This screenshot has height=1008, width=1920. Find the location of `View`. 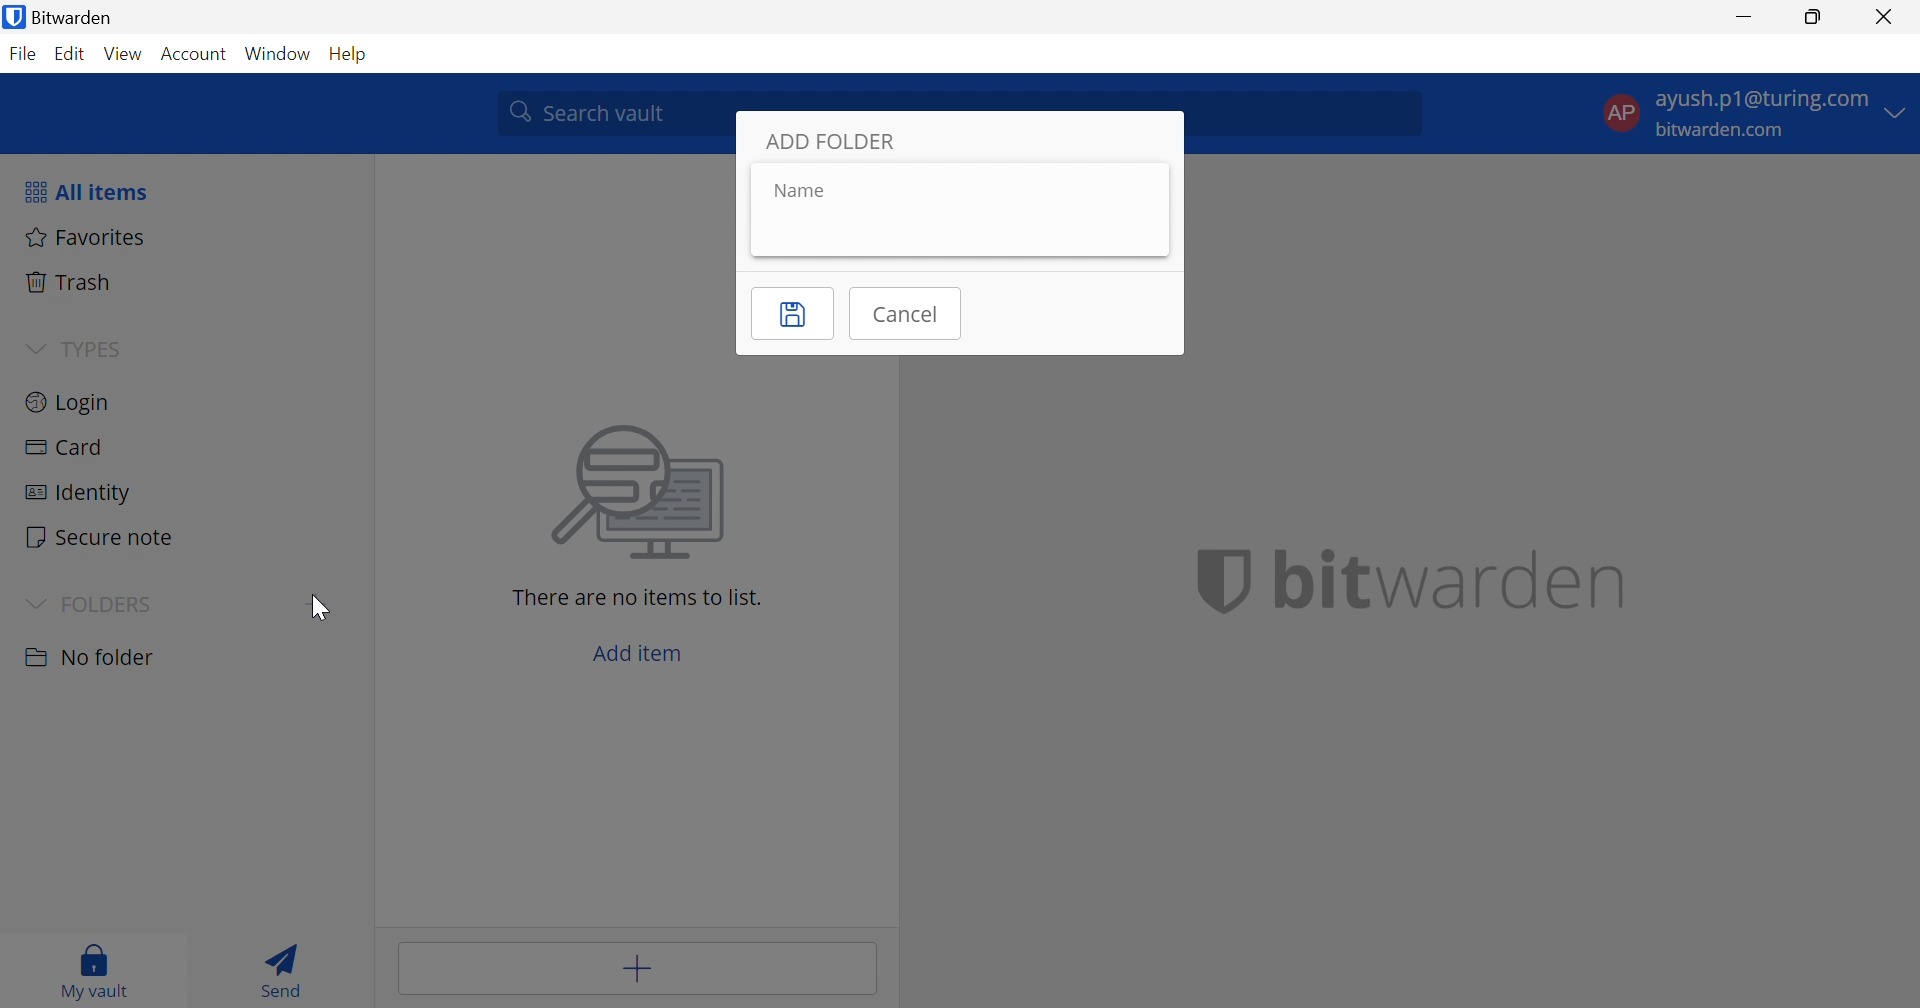

View is located at coordinates (124, 54).